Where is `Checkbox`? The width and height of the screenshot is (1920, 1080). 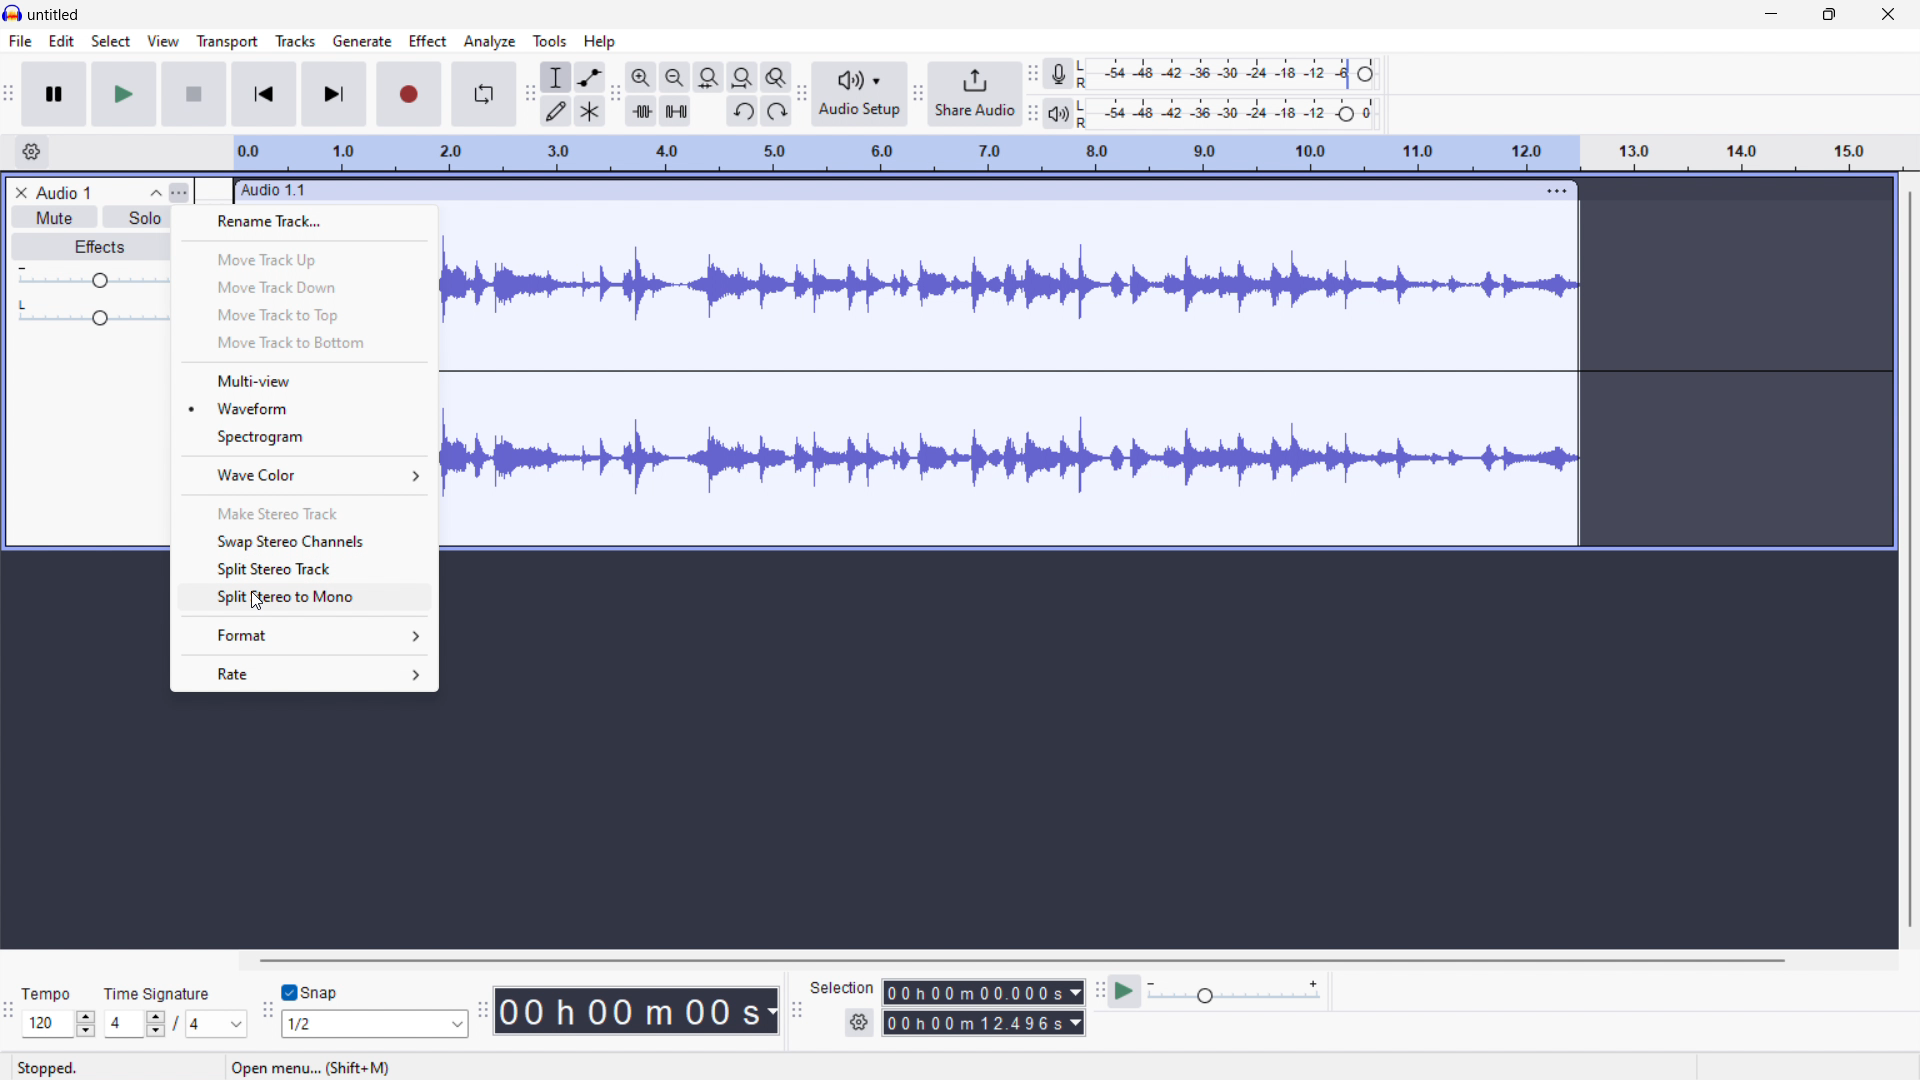 Checkbox is located at coordinates (287, 993).